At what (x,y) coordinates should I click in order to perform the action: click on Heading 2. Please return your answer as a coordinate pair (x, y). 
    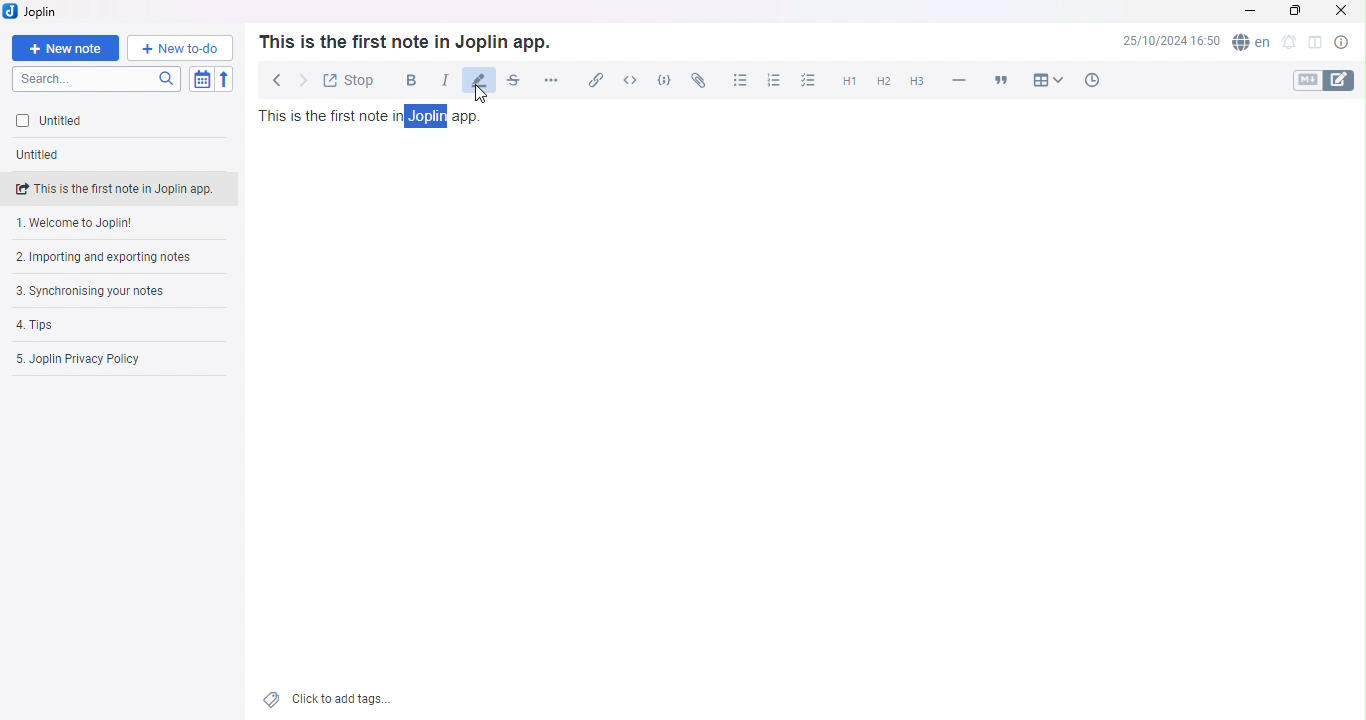
    Looking at the image, I should click on (883, 83).